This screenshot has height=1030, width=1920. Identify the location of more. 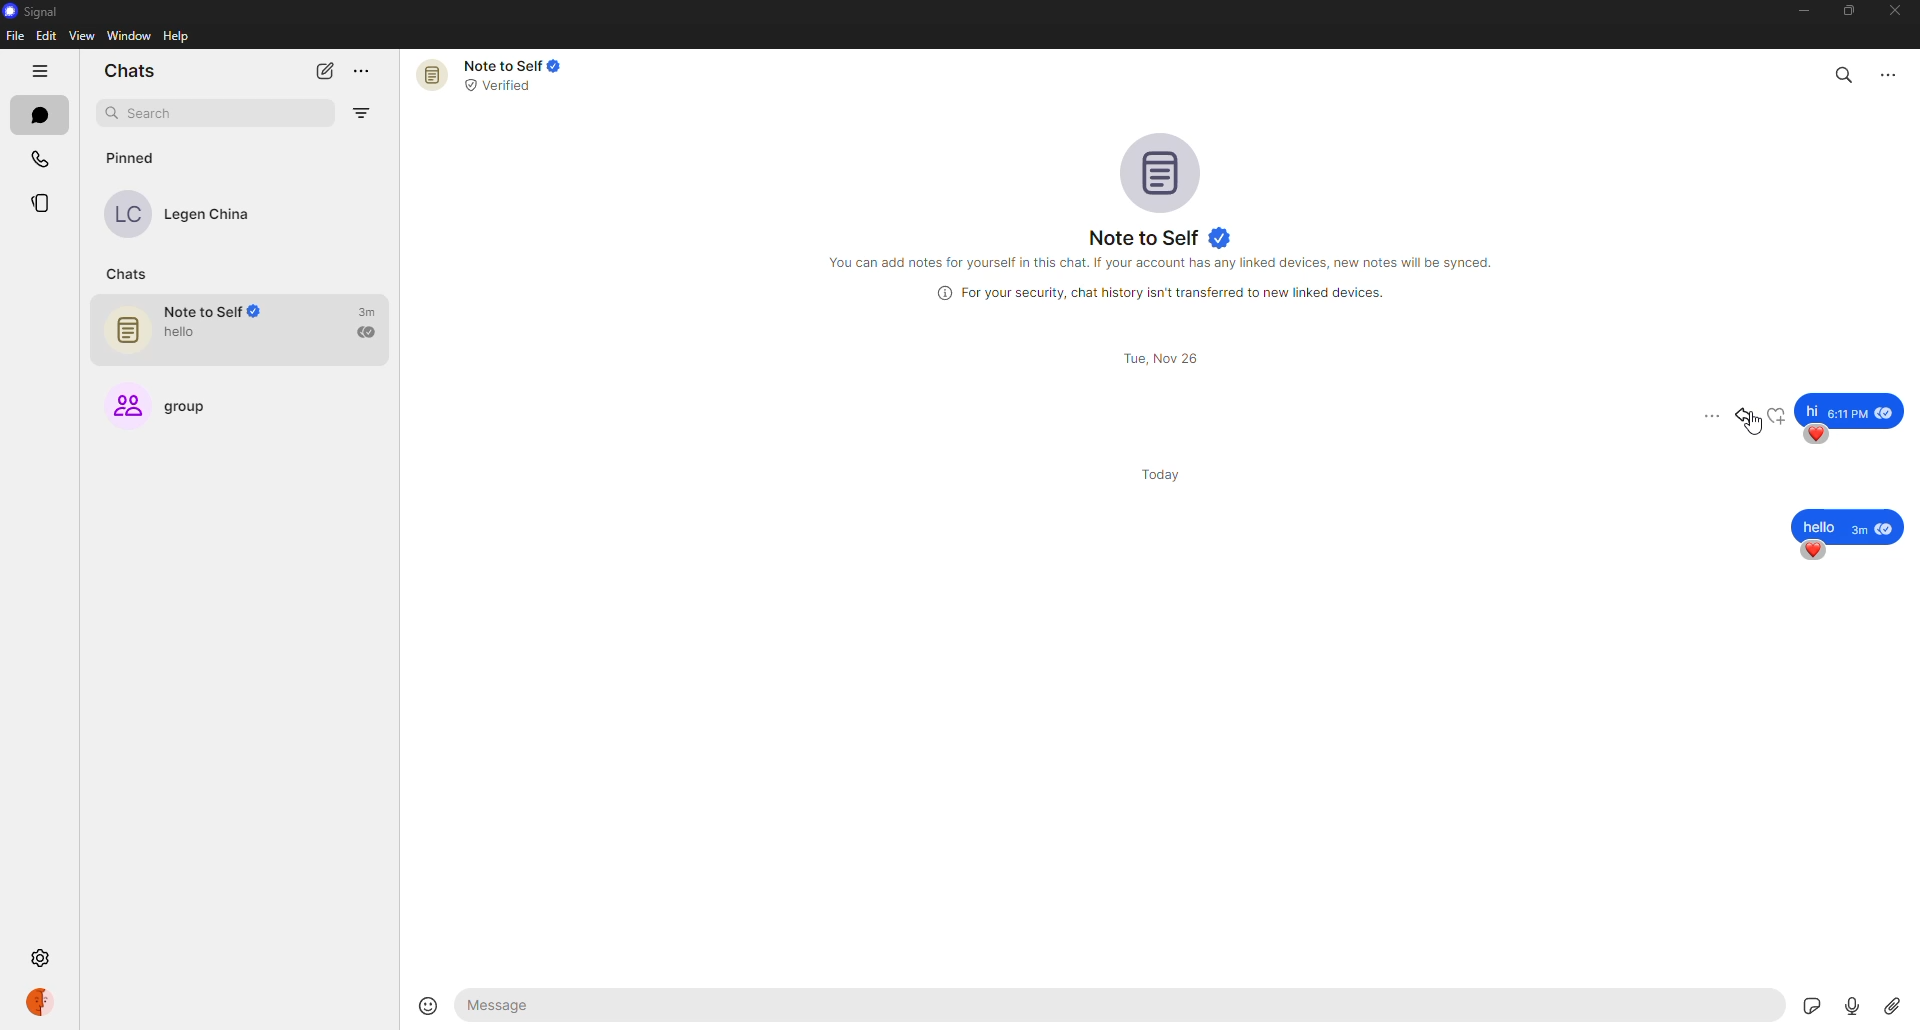
(1710, 415).